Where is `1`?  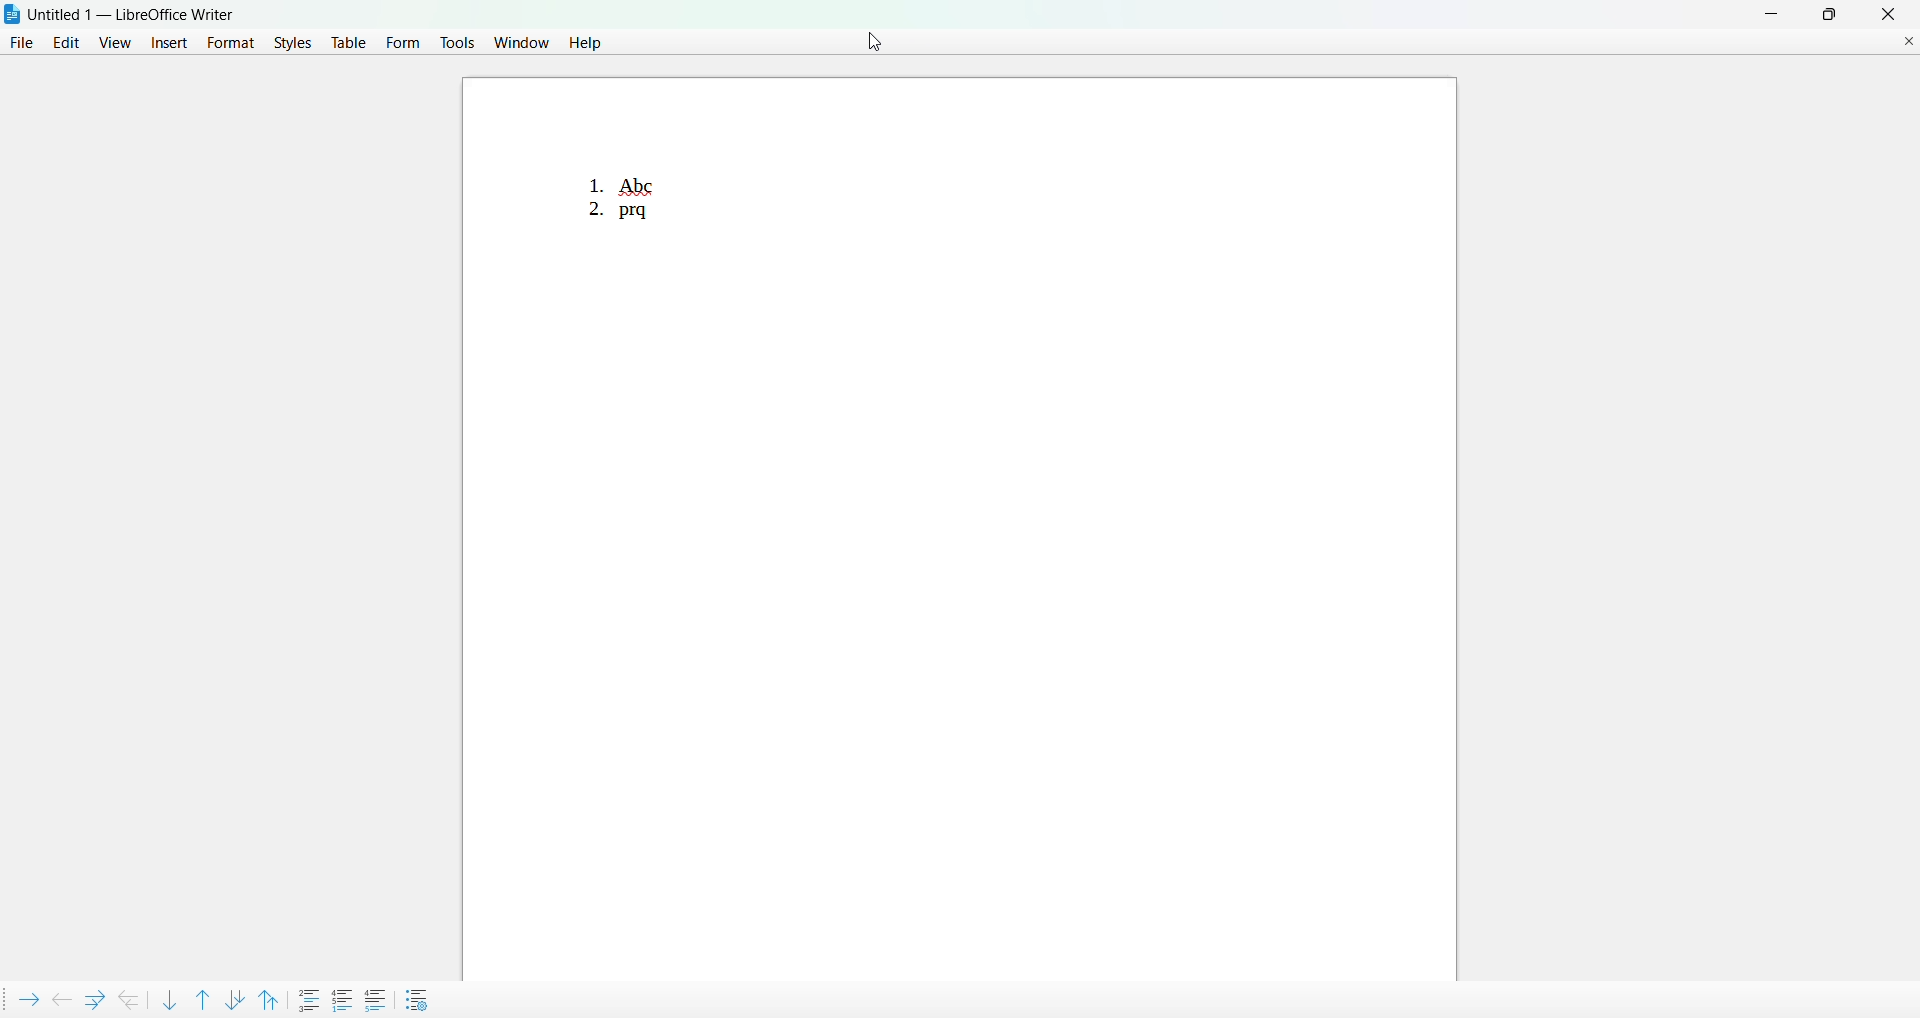
1 is located at coordinates (589, 176).